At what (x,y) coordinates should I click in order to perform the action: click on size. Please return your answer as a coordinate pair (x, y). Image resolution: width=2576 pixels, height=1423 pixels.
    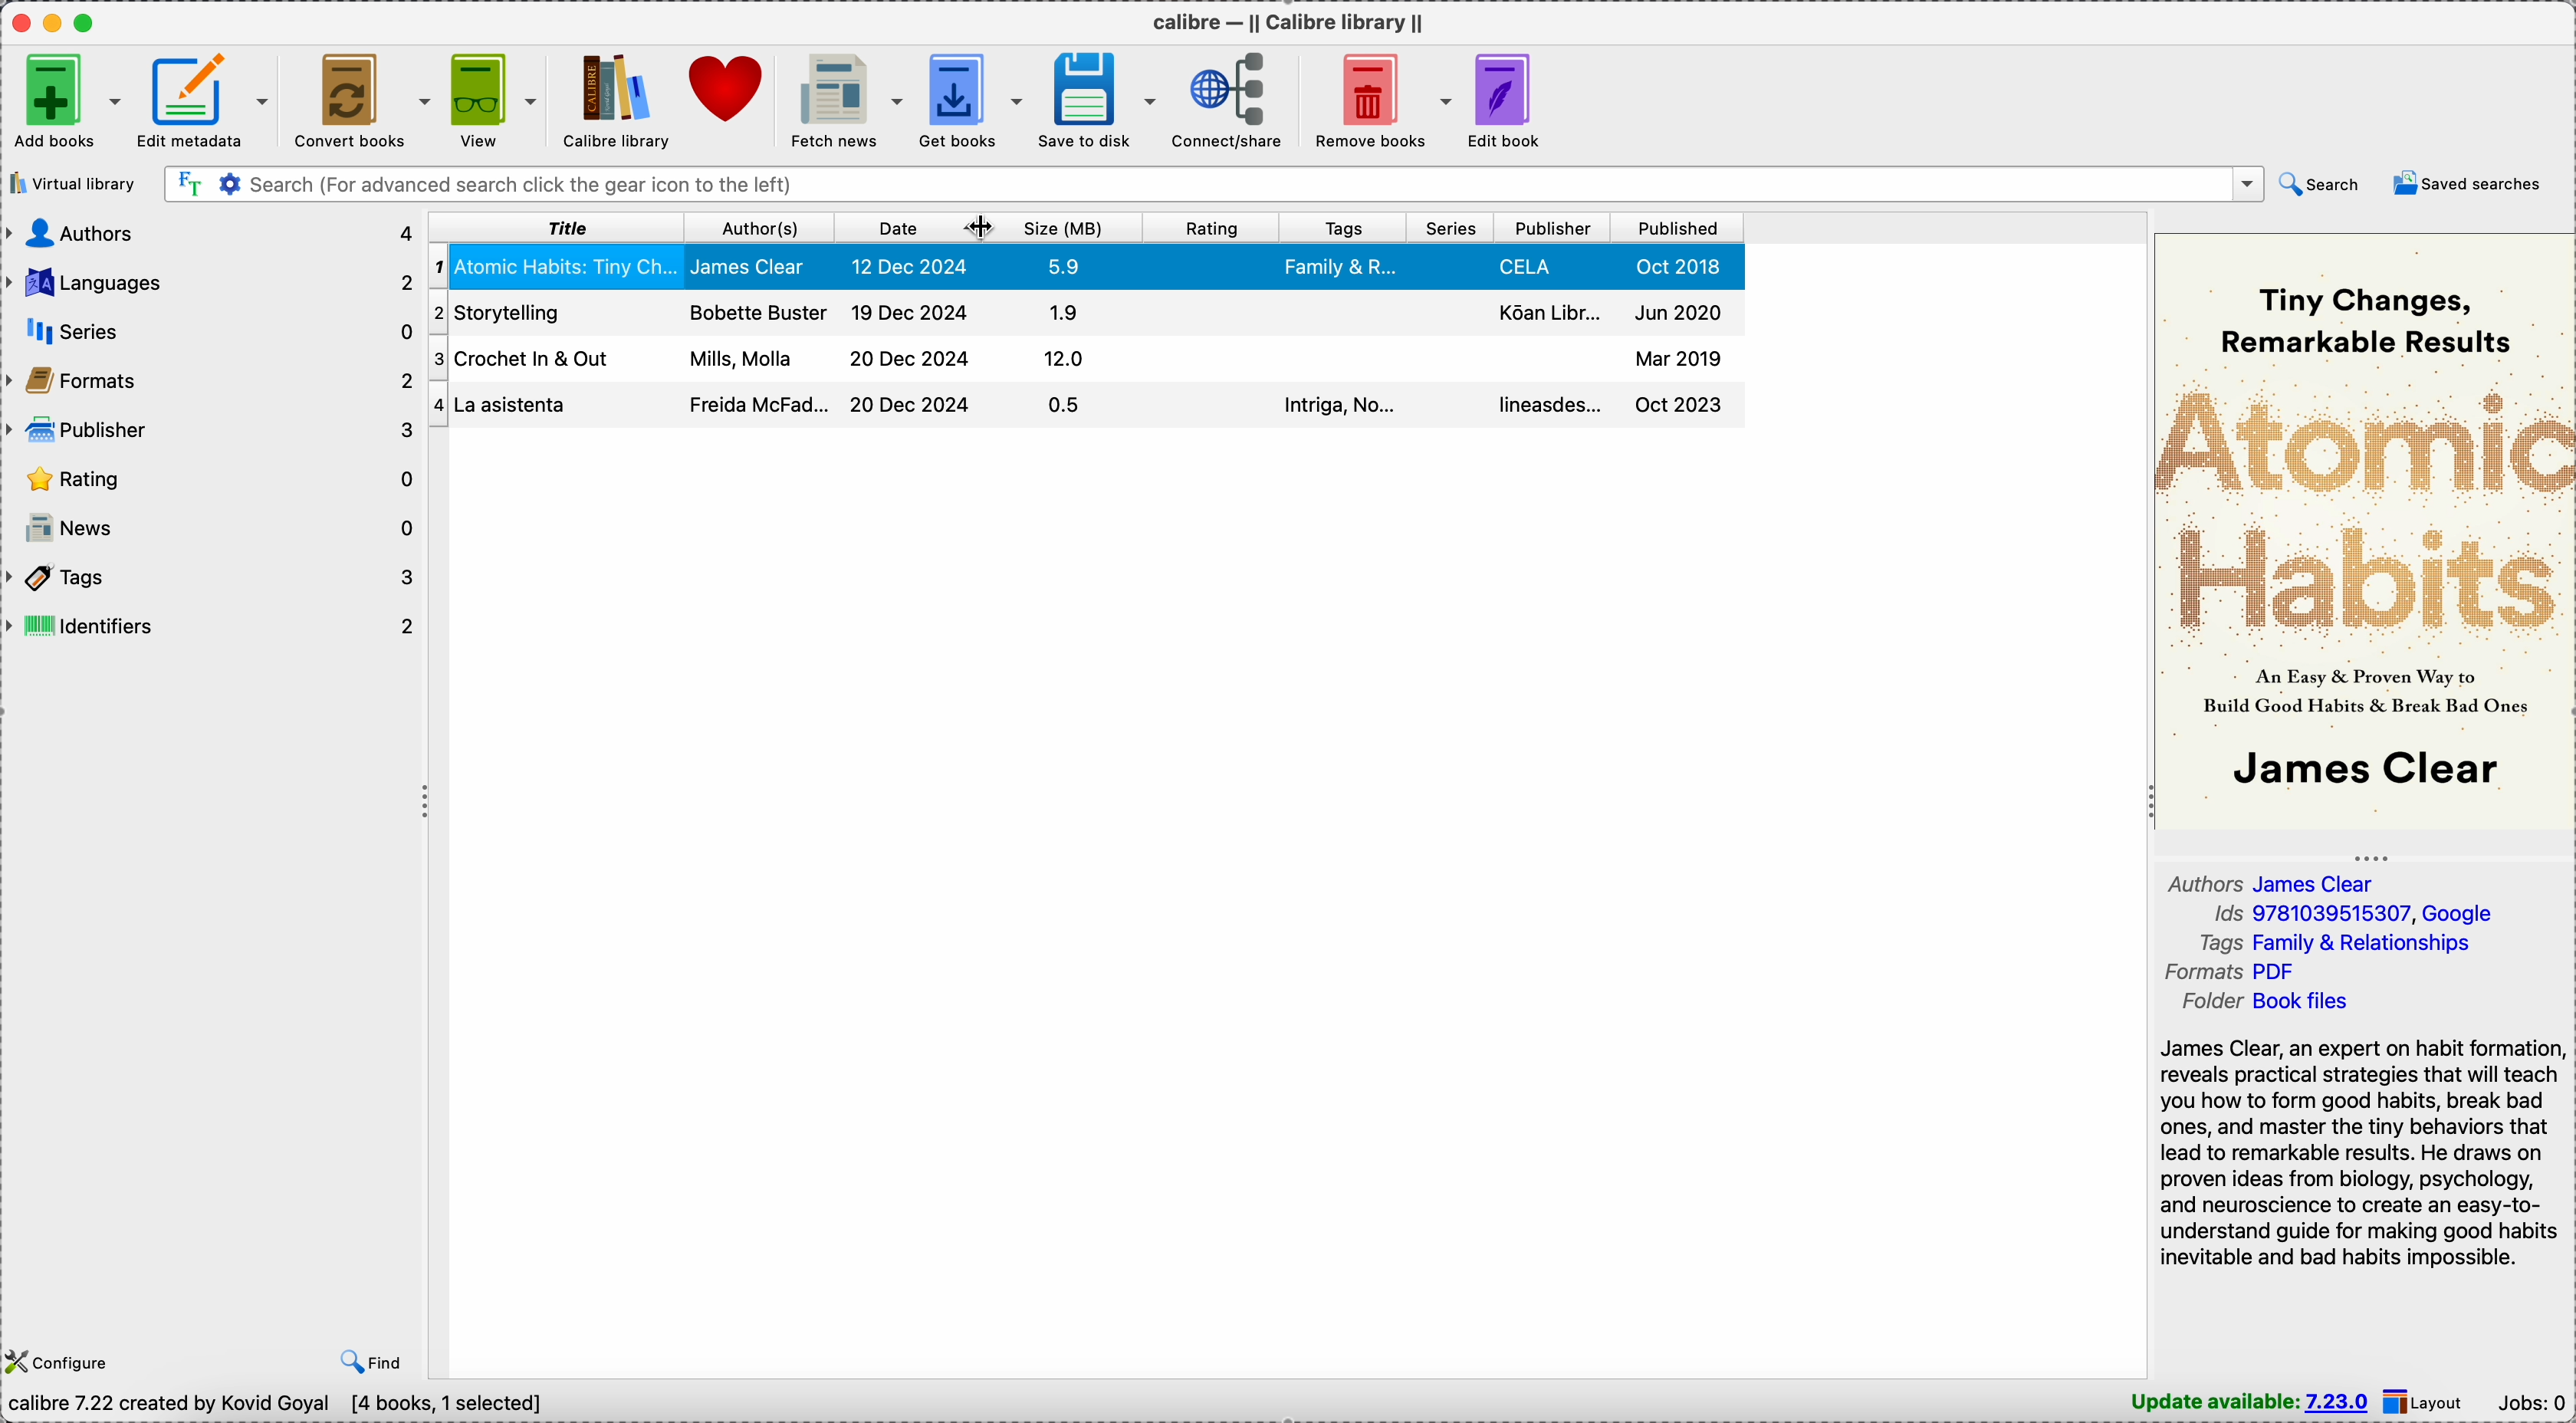
    Looking at the image, I should click on (1074, 228).